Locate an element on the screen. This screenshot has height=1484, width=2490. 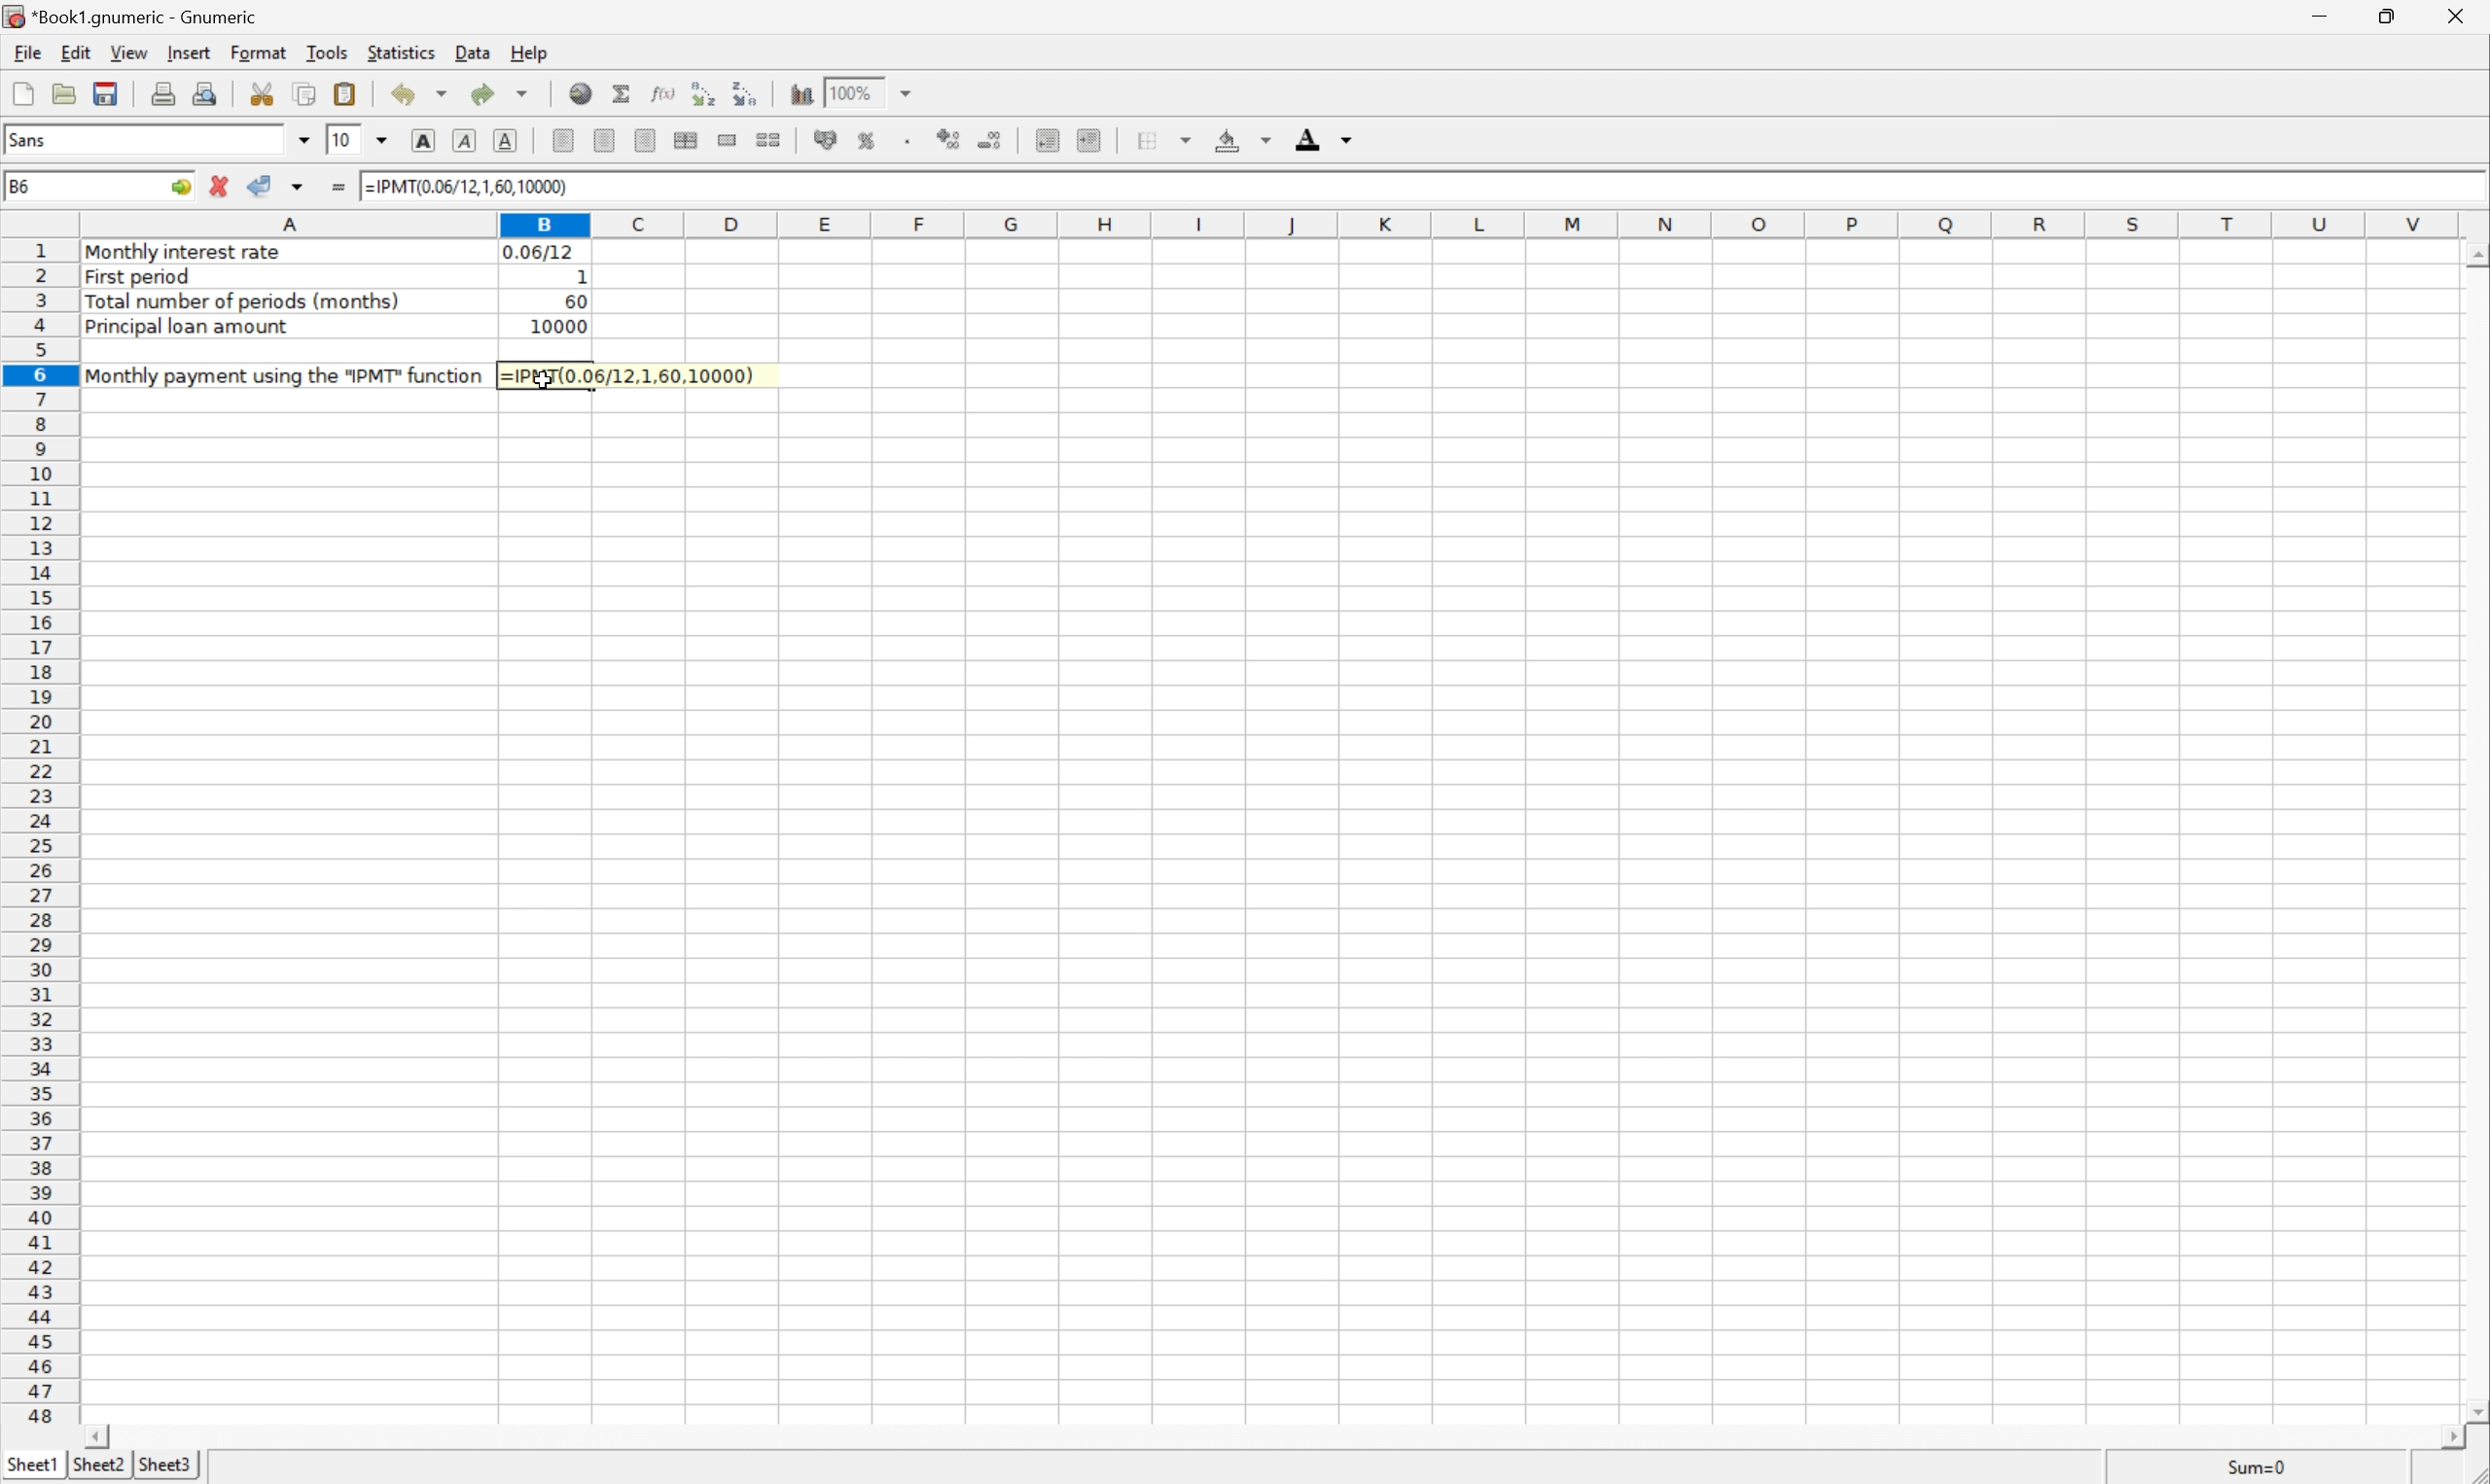
Scroll Right is located at coordinates (2448, 1438).